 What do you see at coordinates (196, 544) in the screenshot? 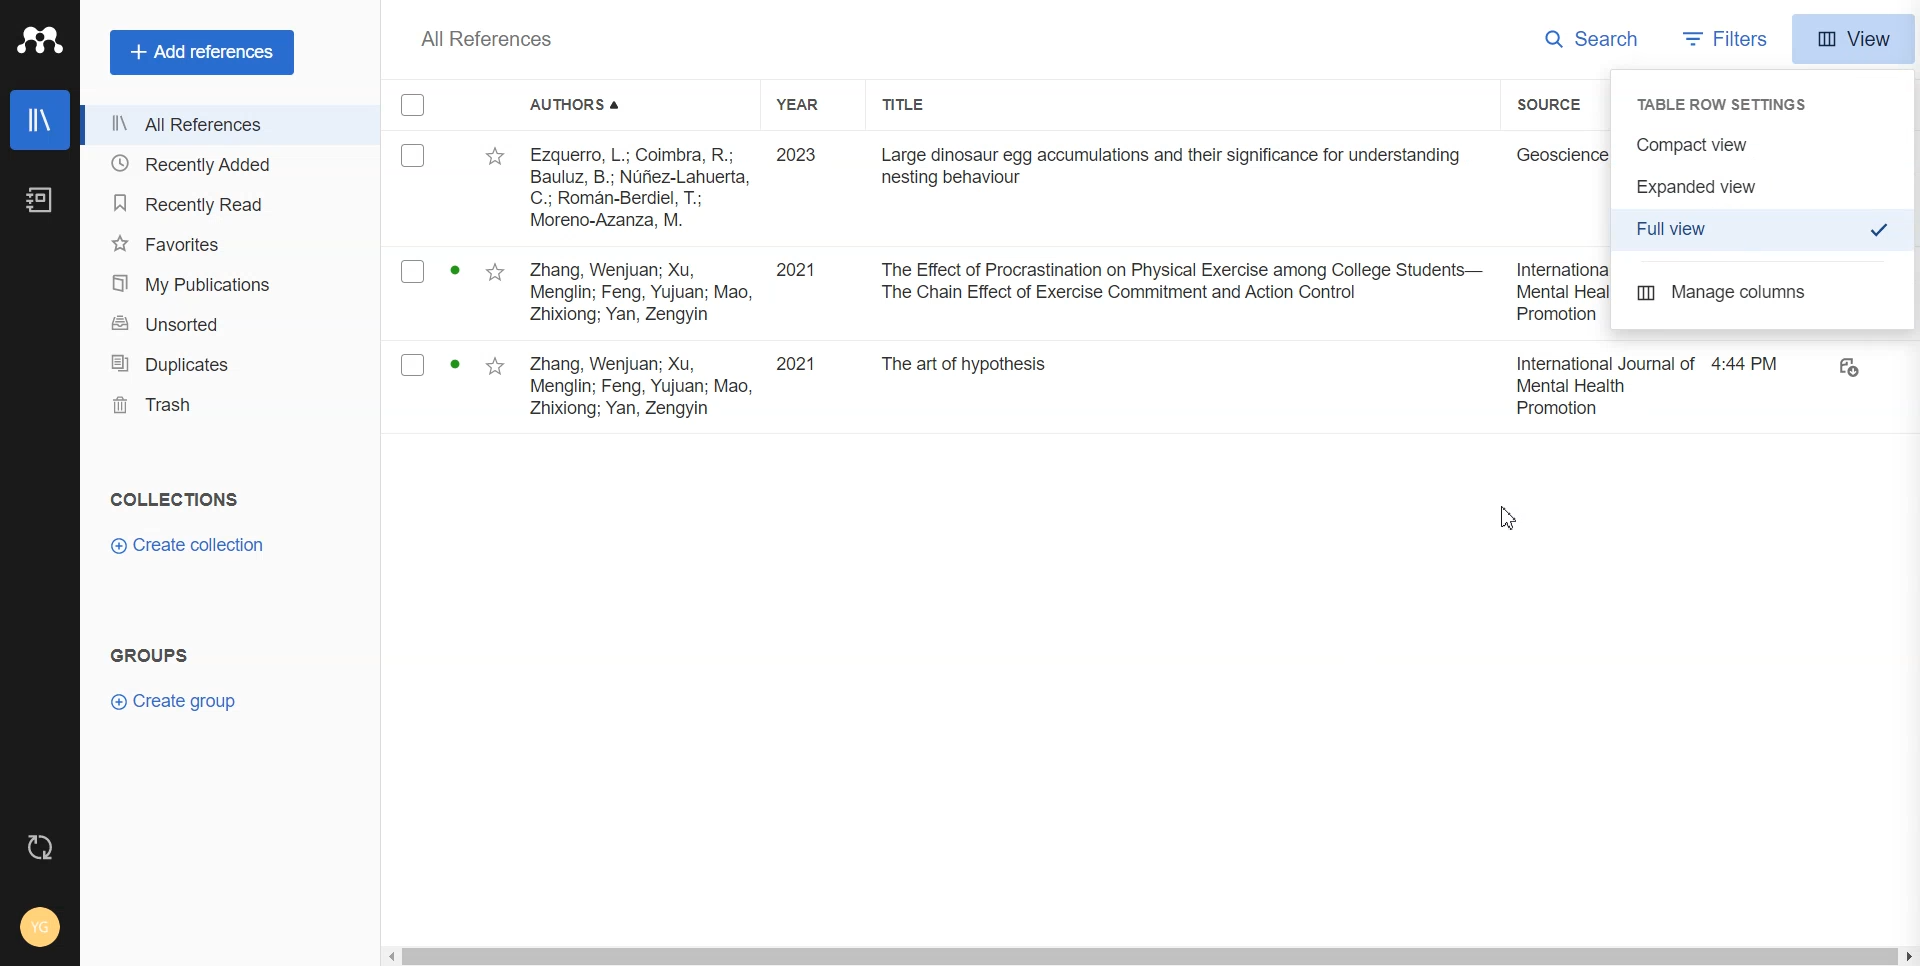
I see `Create collection` at bounding box center [196, 544].